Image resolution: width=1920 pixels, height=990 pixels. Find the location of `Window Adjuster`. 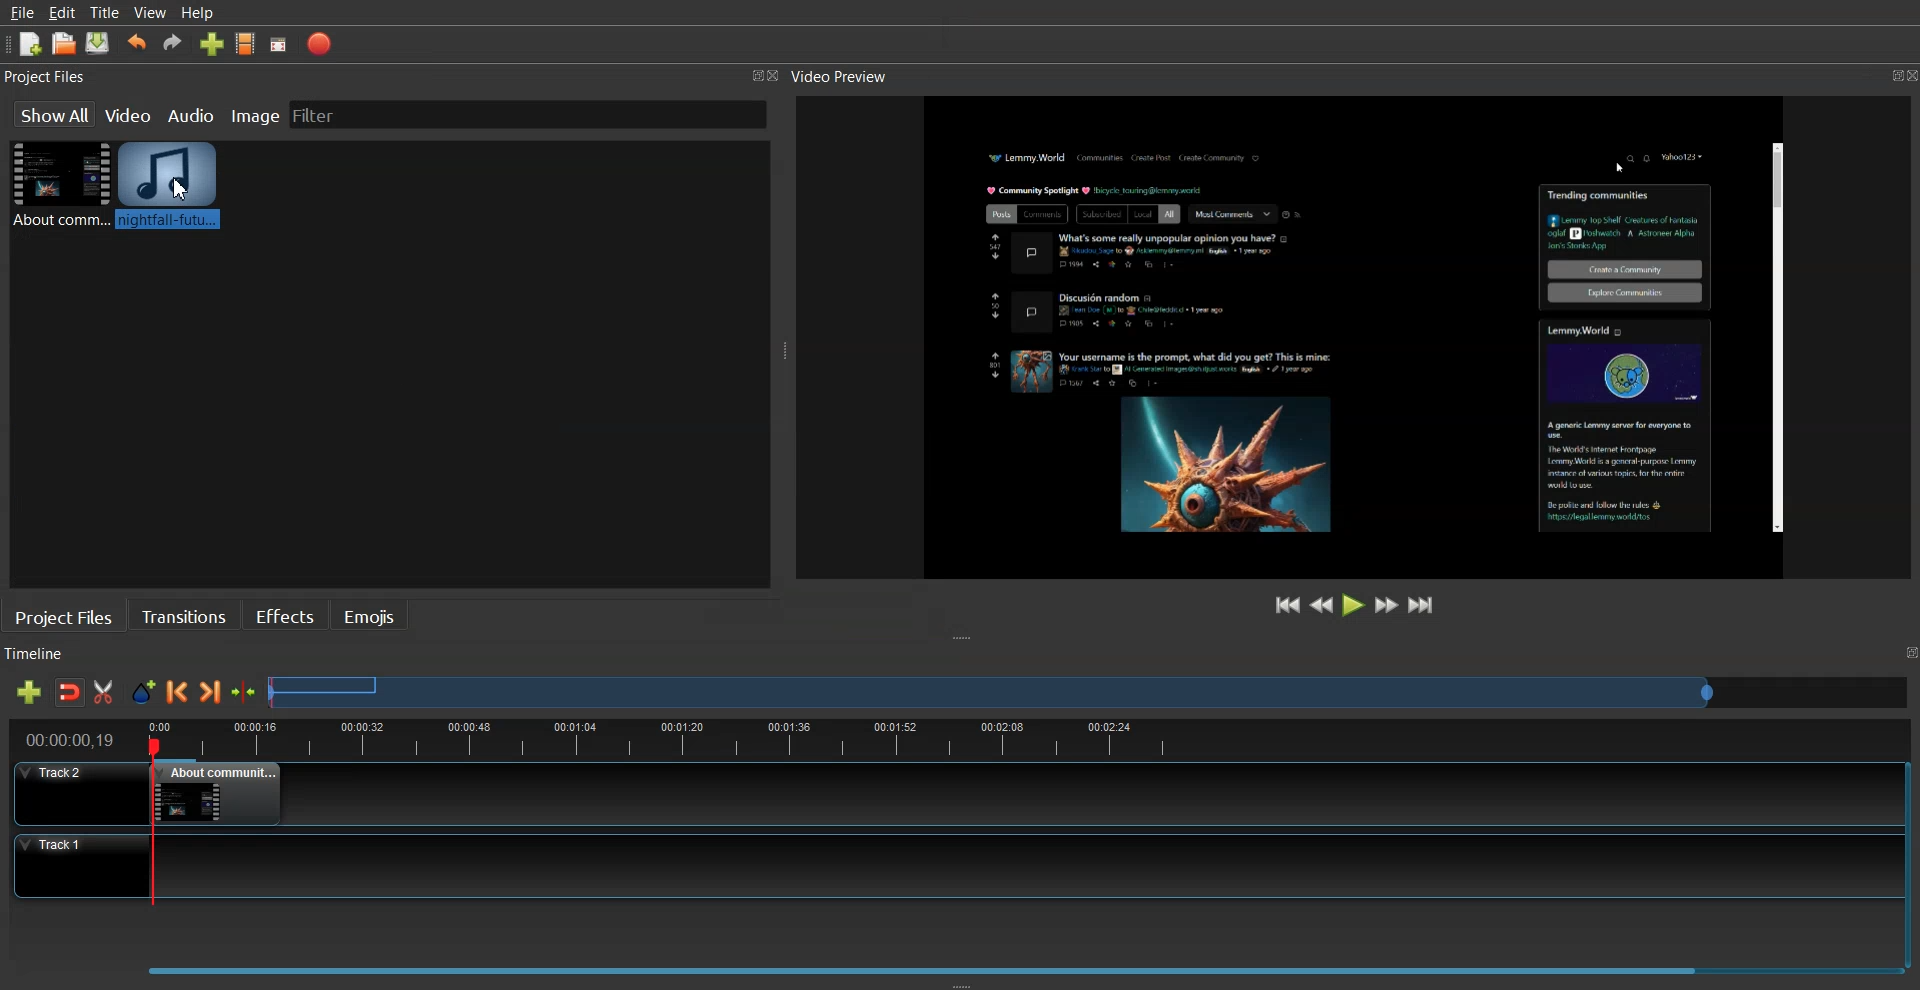

Window Adjuster is located at coordinates (785, 355).